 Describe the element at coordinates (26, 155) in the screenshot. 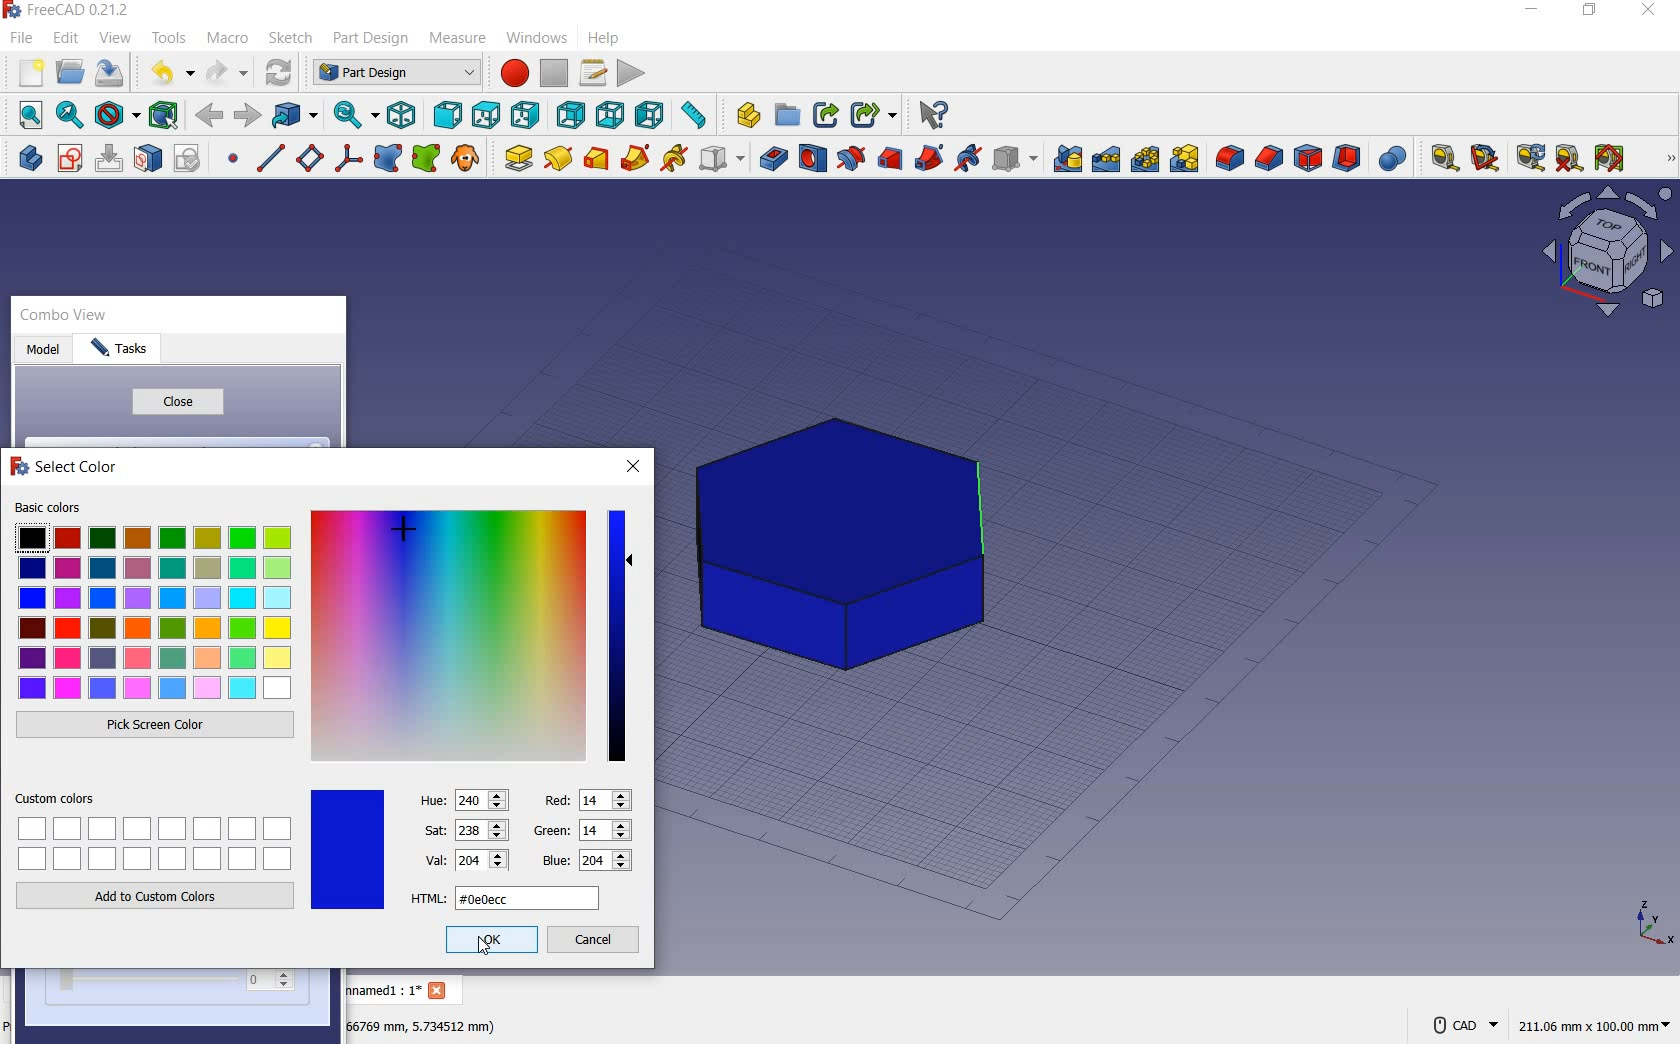

I see `create body` at that location.